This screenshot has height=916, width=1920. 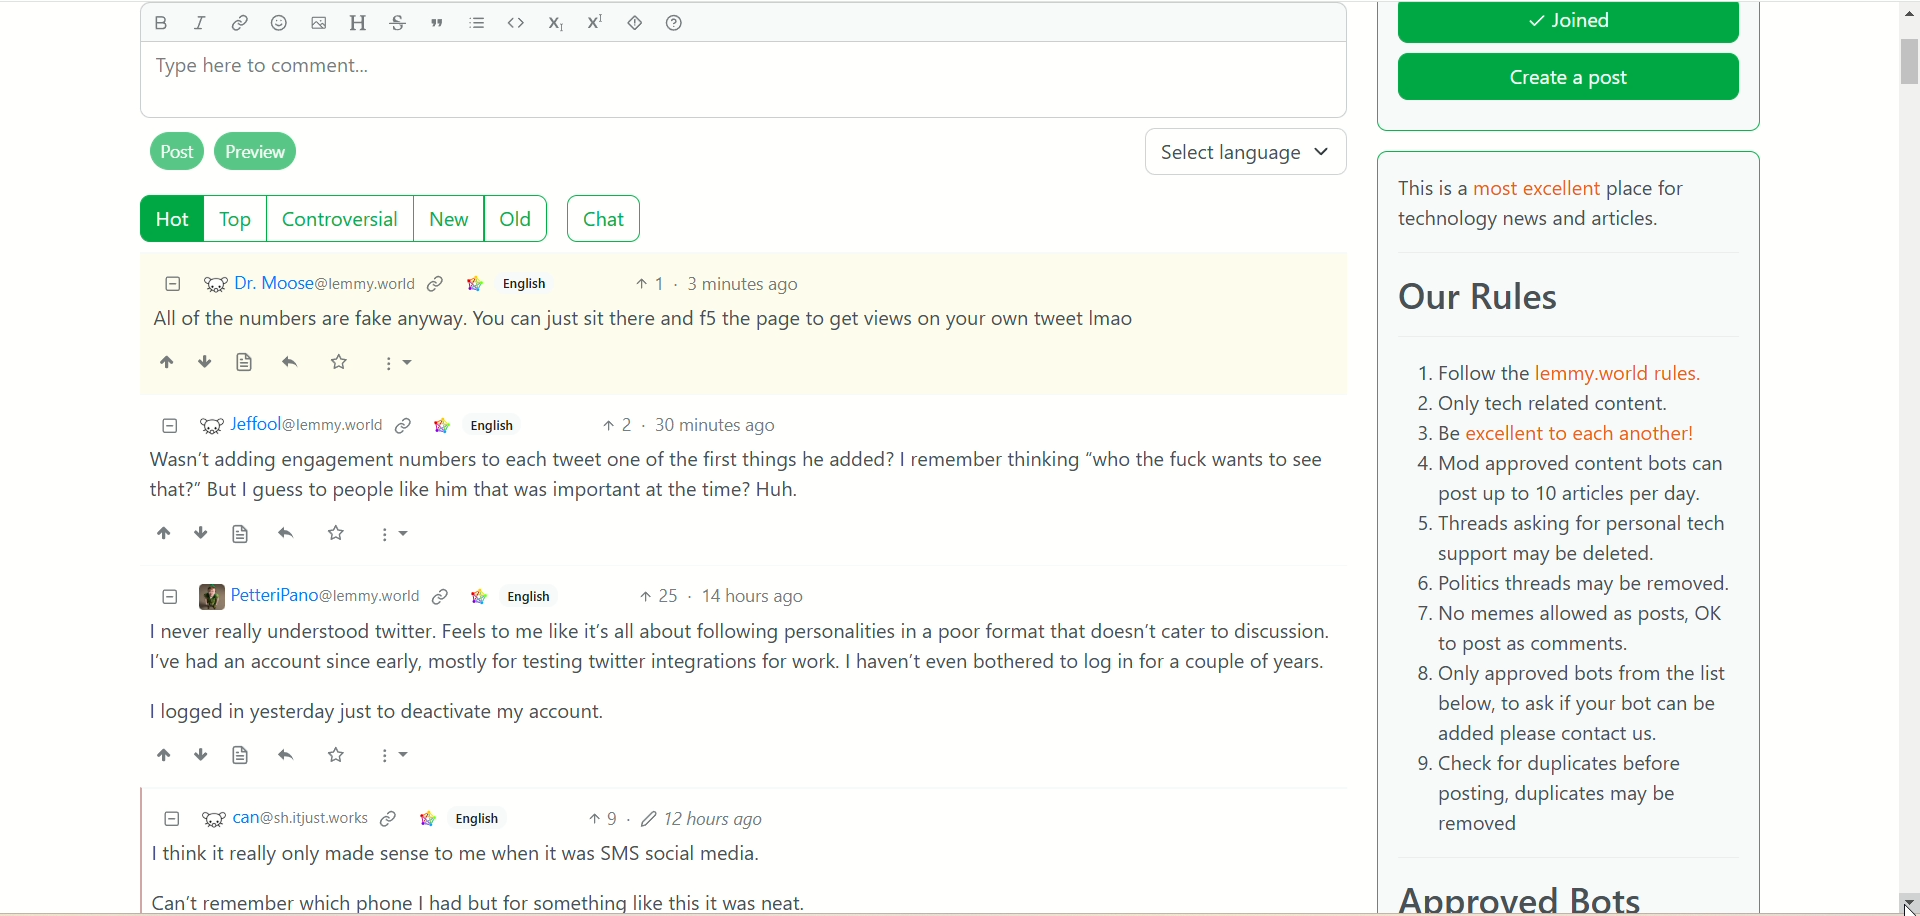 I want to click on | never really understood twitter. Feels to me like it’s all about following personalities in a poor format that doesn’t cater to discussion.
I've had an account since early, mostly for testing twitter integrations for work. I haven't even bothered to log in for a couple of years.
I logged in yesterday just to deactivate my account., so click(x=732, y=673).